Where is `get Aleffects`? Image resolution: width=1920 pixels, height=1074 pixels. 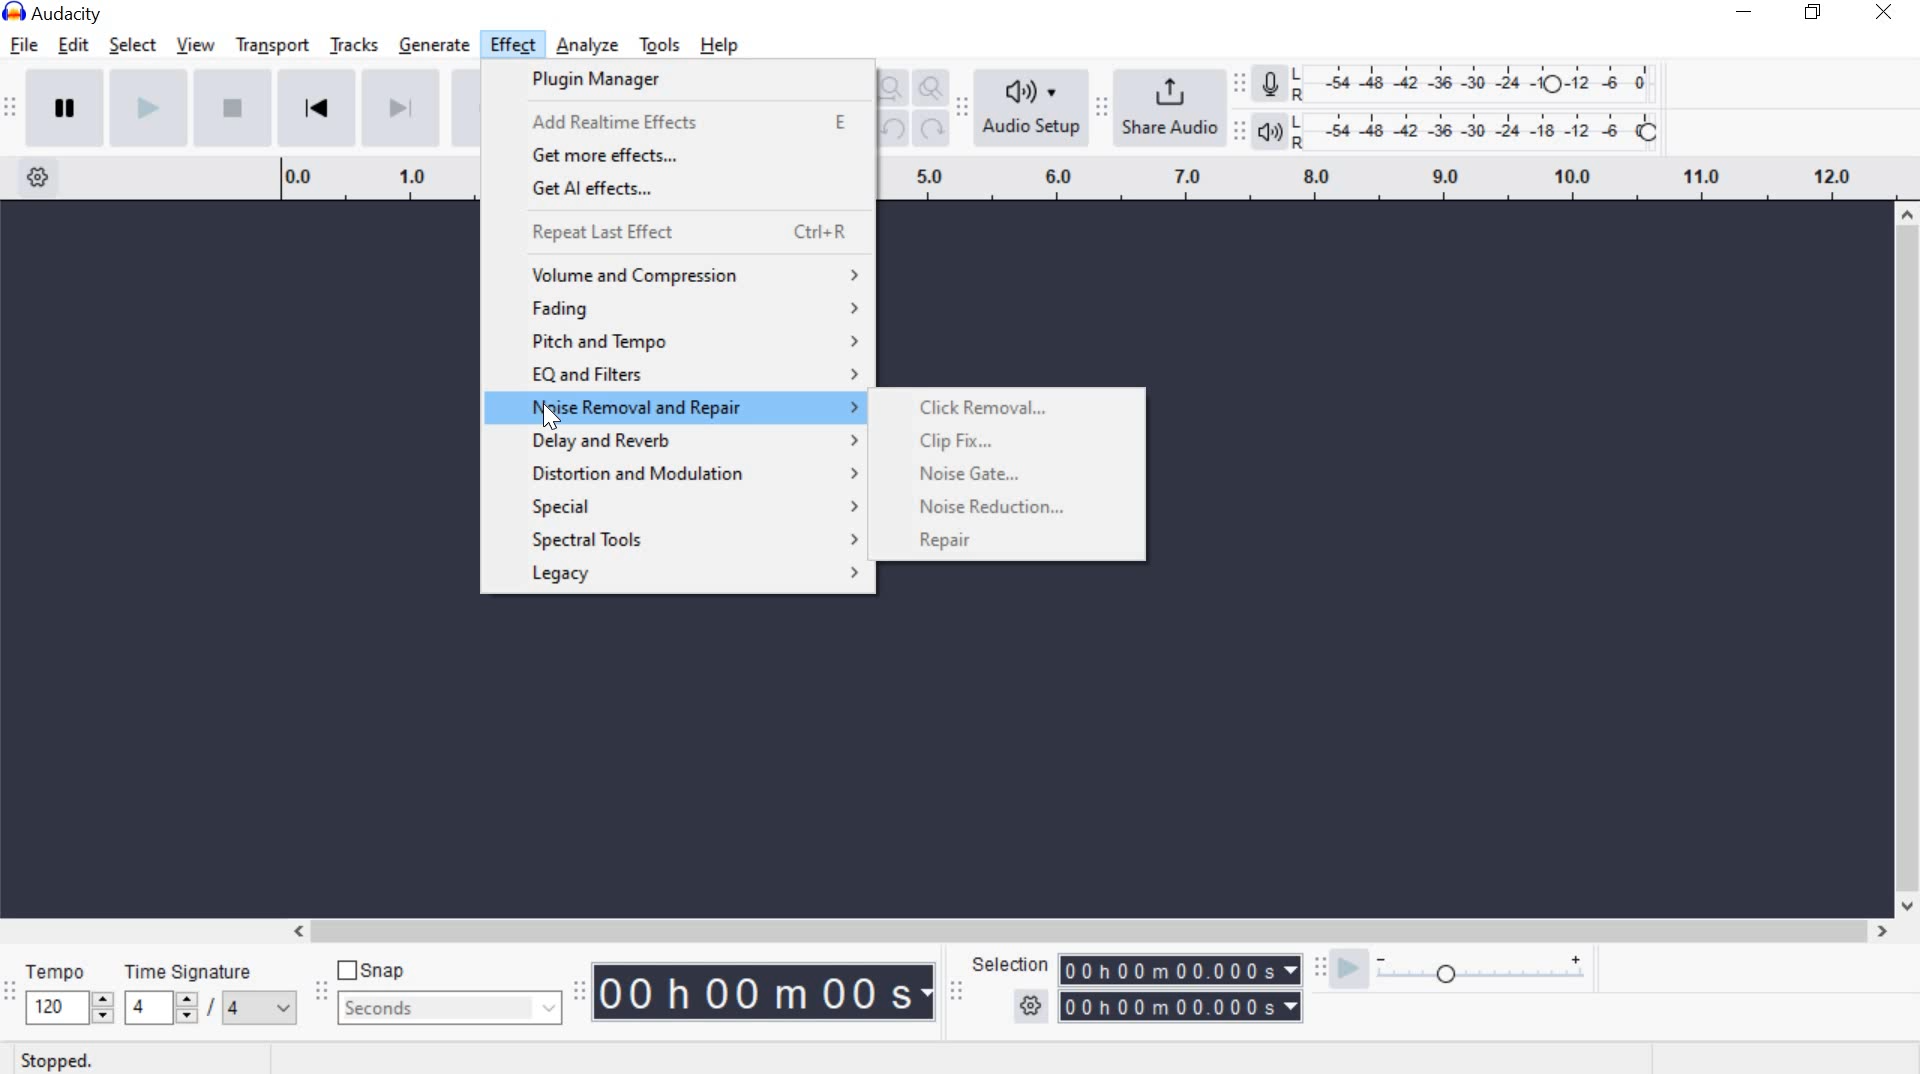
get Aleffects is located at coordinates (629, 189).